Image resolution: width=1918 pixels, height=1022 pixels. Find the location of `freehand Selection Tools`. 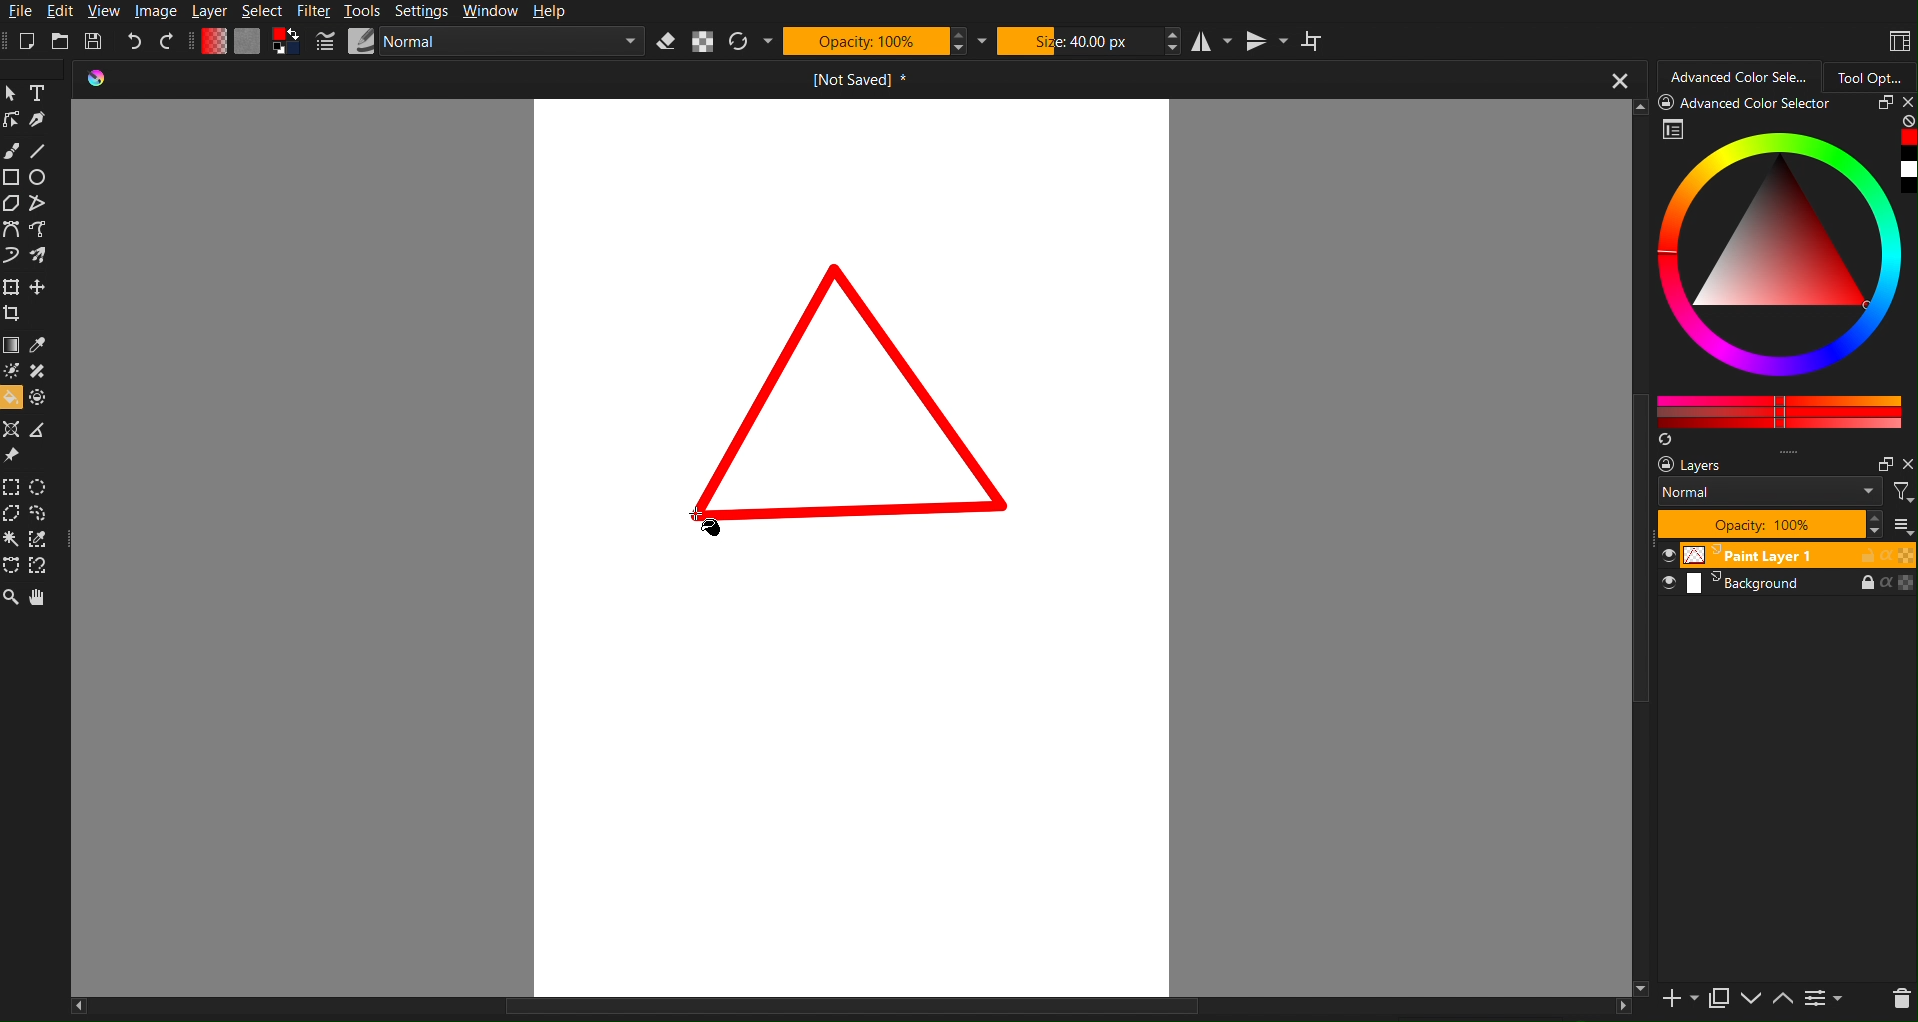

freehand Selection Tools is located at coordinates (46, 514).